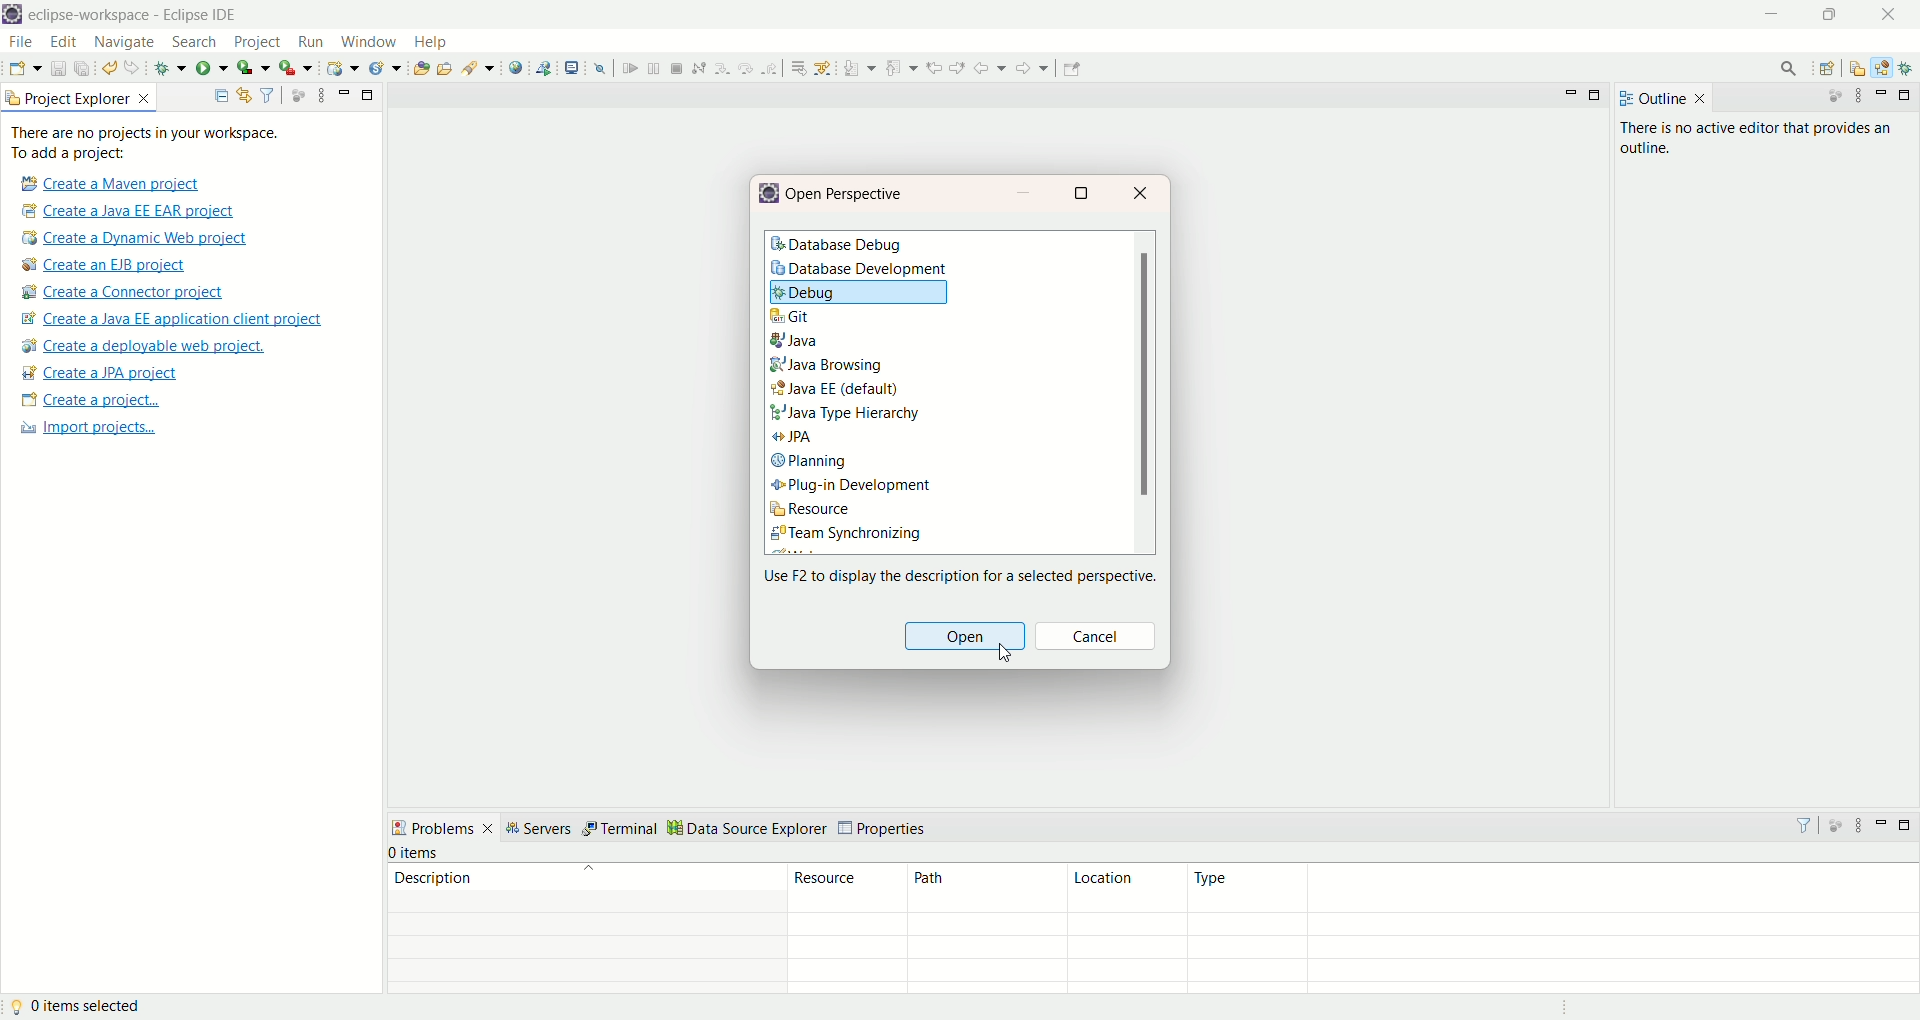  What do you see at coordinates (934, 67) in the screenshot?
I see `previous edit location` at bounding box center [934, 67].